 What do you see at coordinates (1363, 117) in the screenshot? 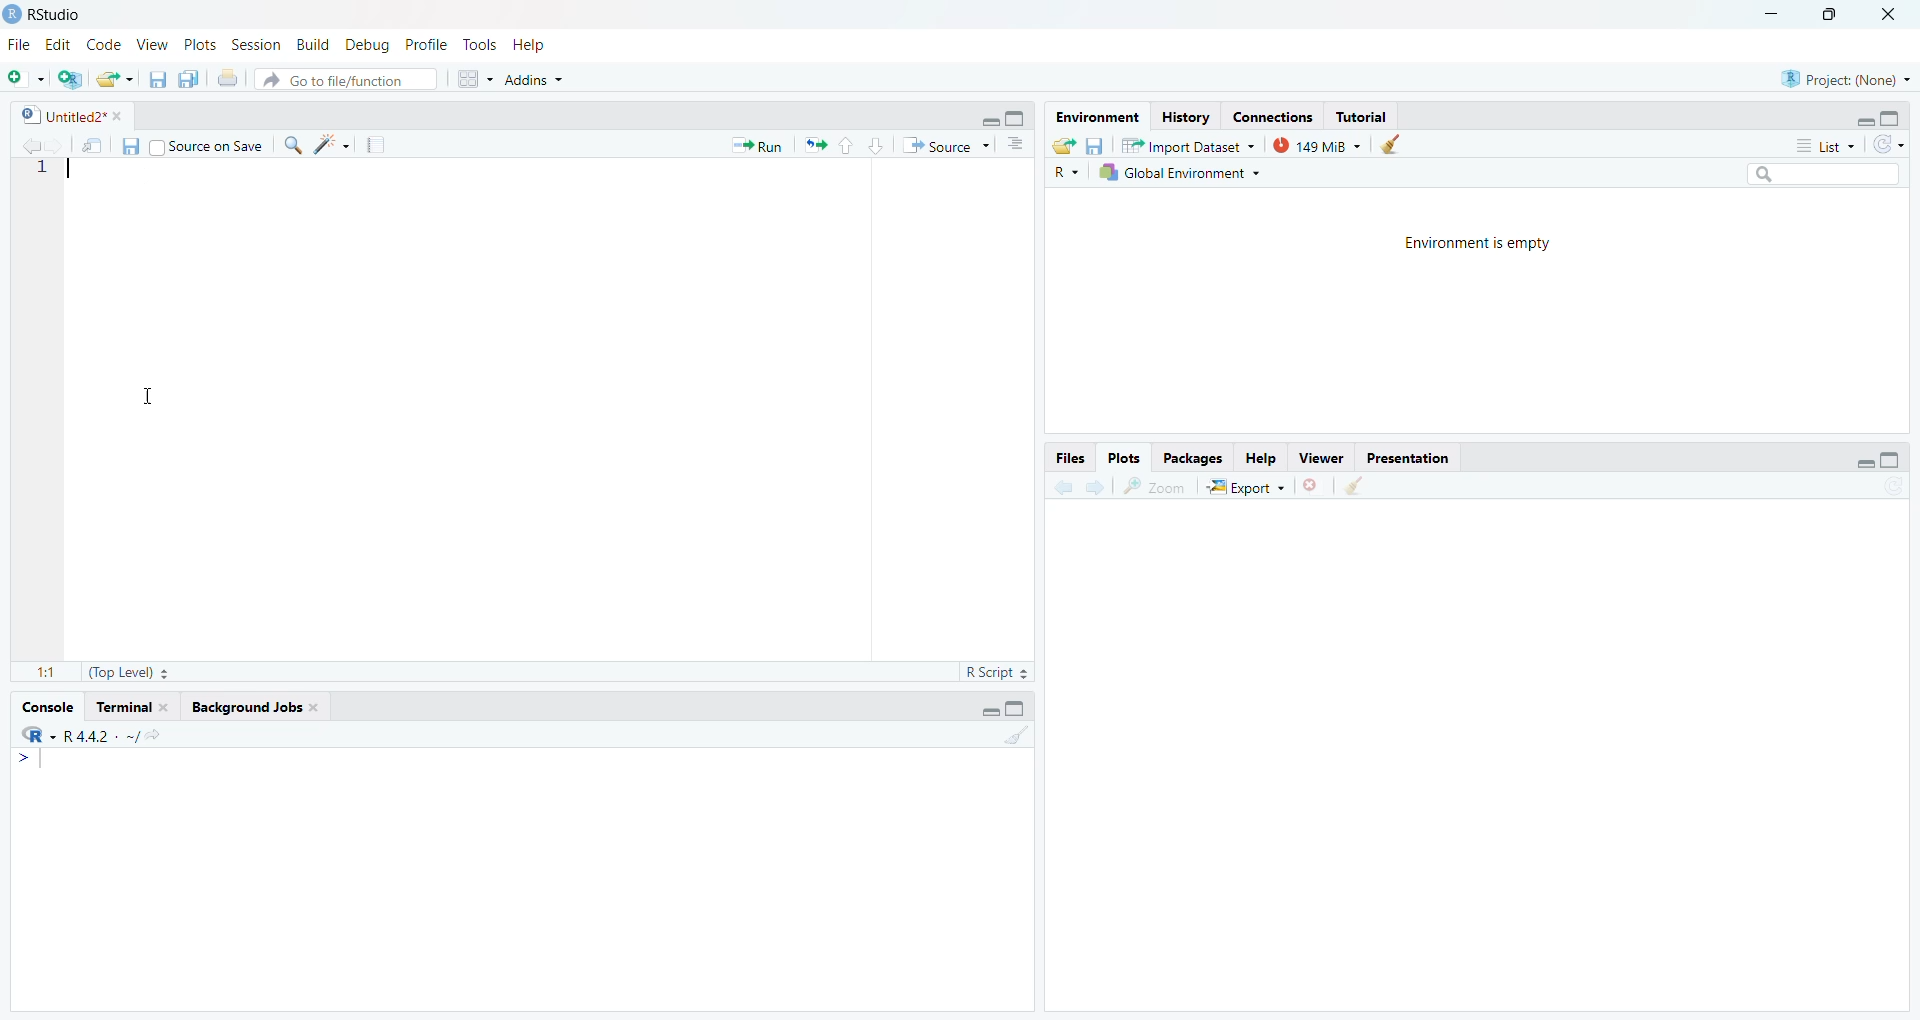
I see `Tutorial` at bounding box center [1363, 117].